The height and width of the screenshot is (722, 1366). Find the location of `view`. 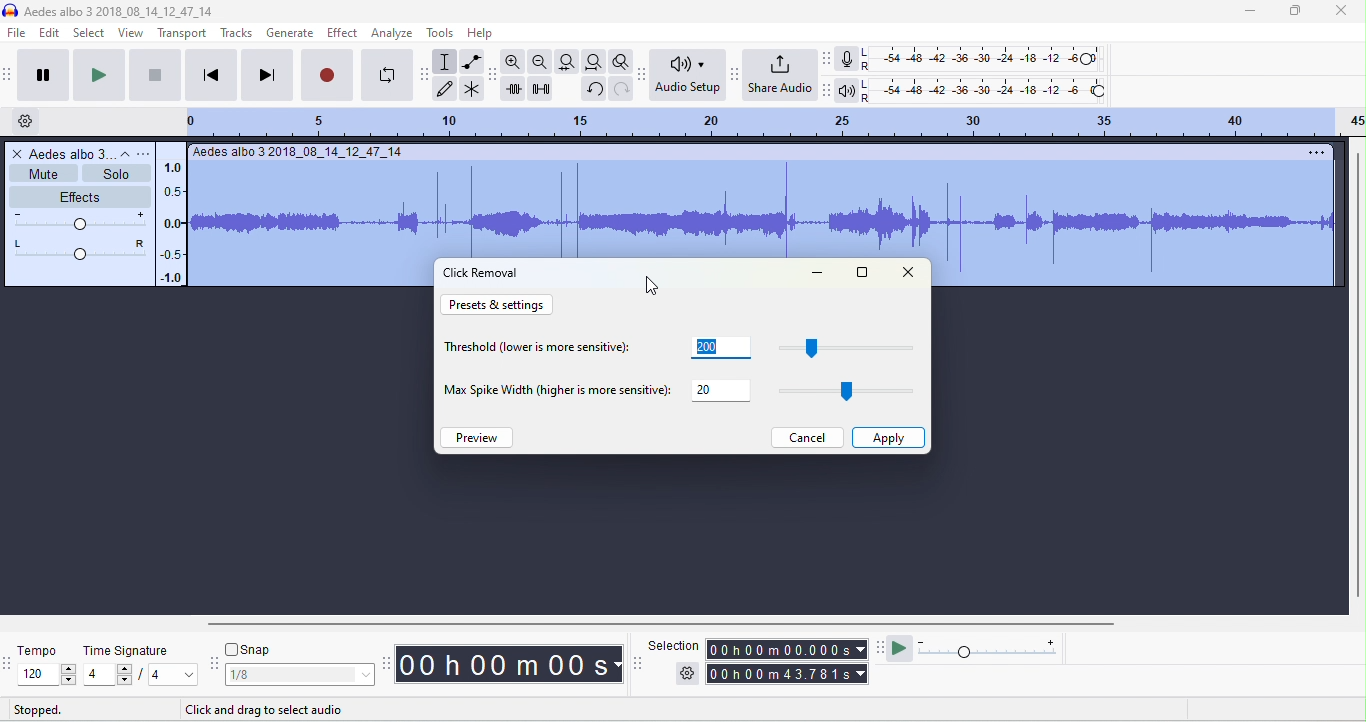

view is located at coordinates (131, 33).